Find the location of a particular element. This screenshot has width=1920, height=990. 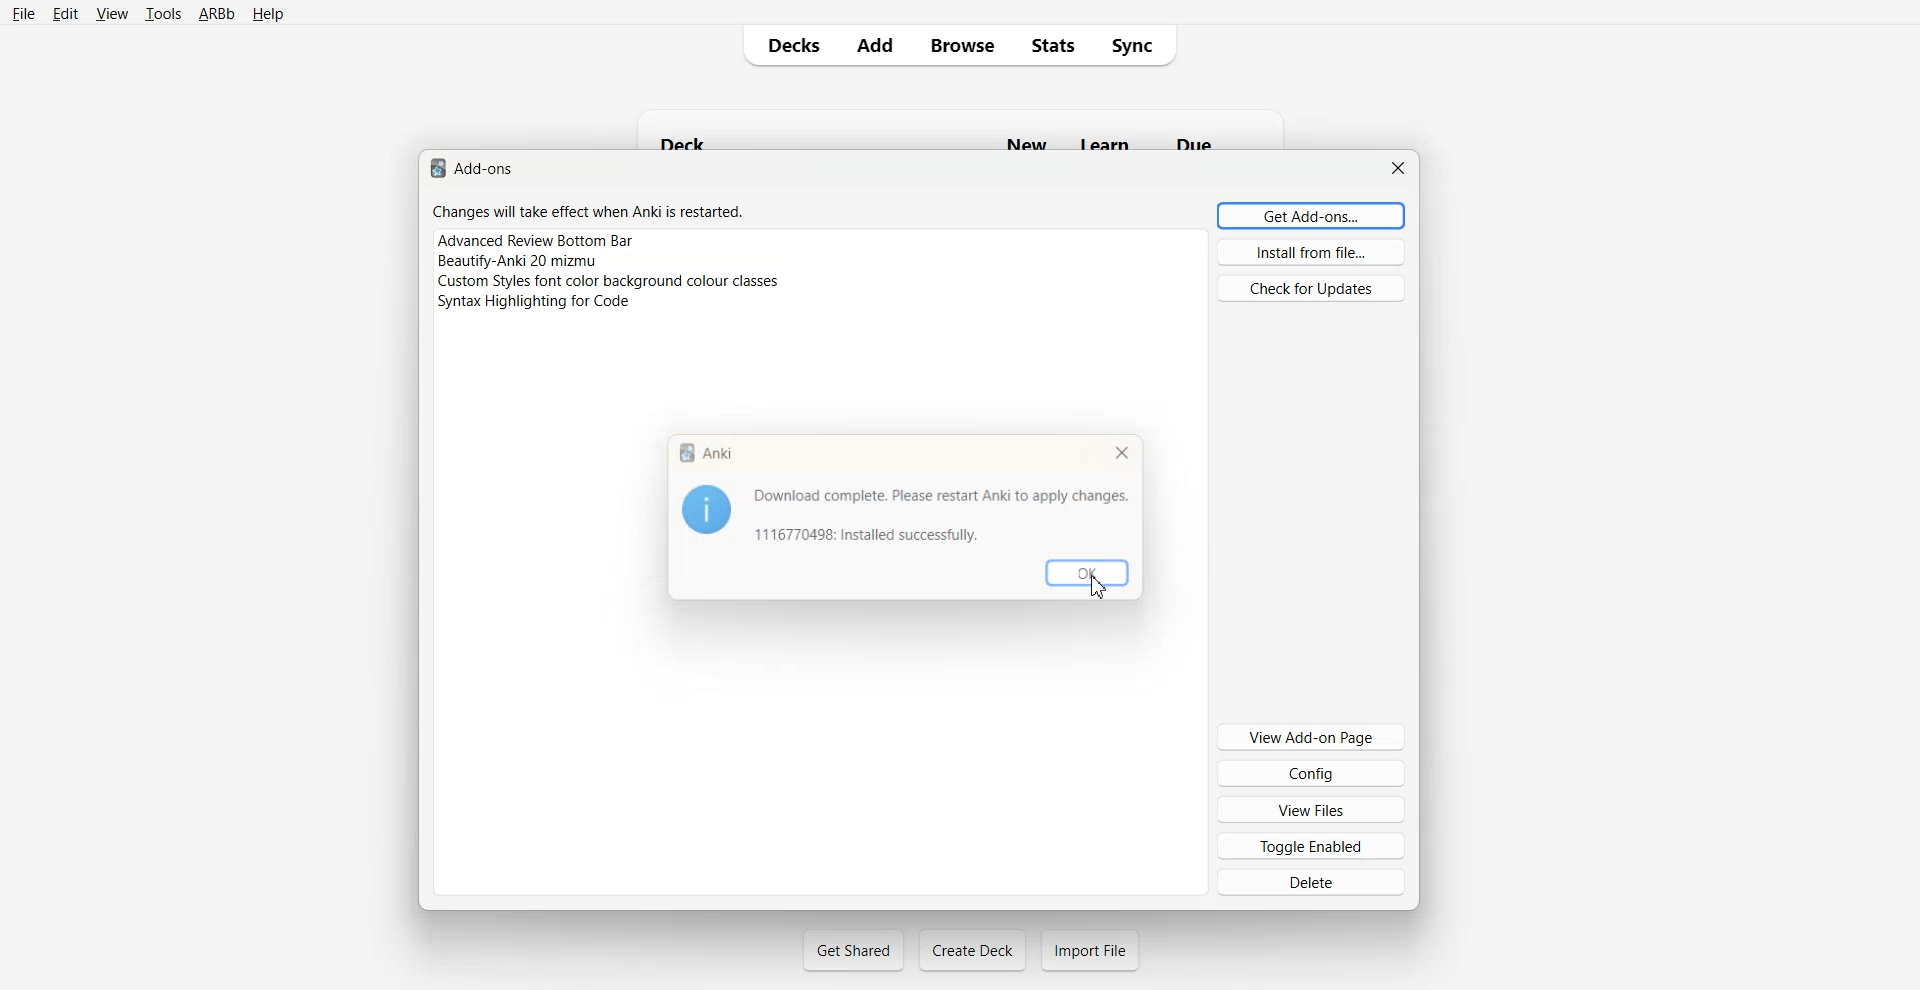

Check for Updates is located at coordinates (1312, 288).